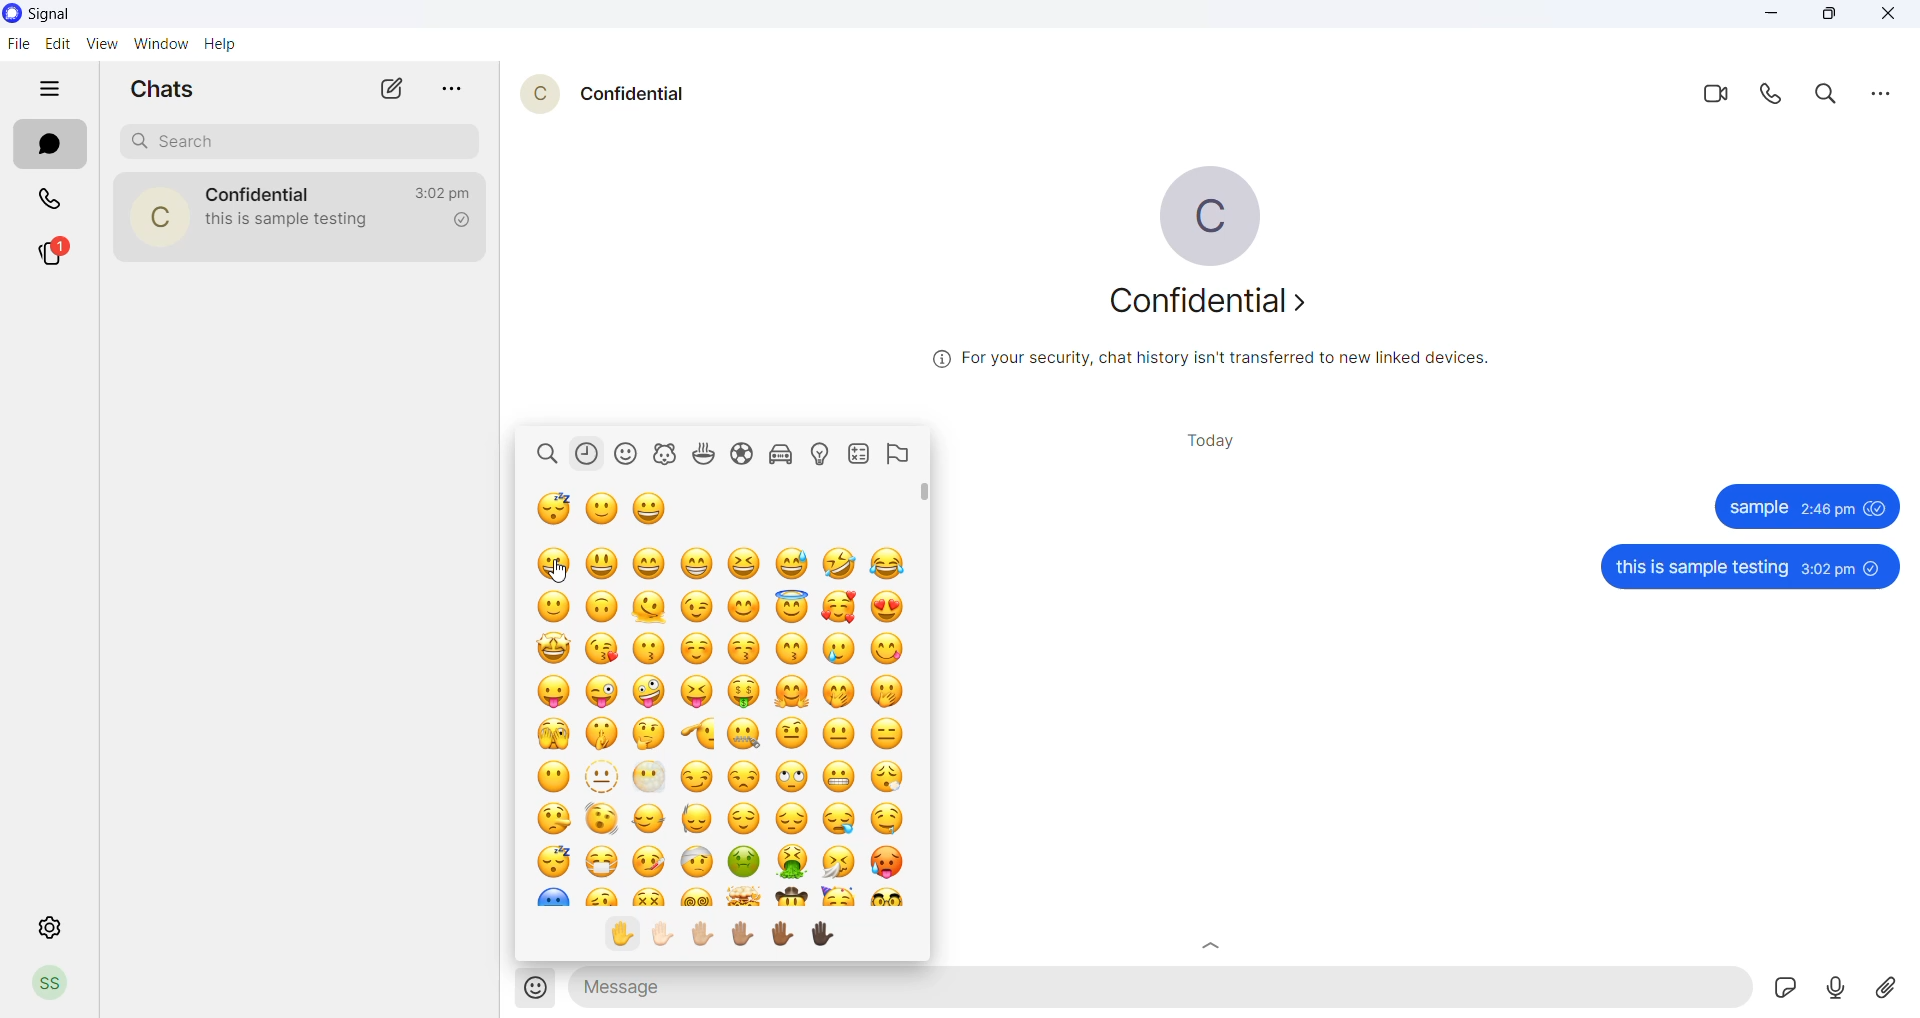  Describe the element at coordinates (455, 89) in the screenshot. I see `more options` at that location.